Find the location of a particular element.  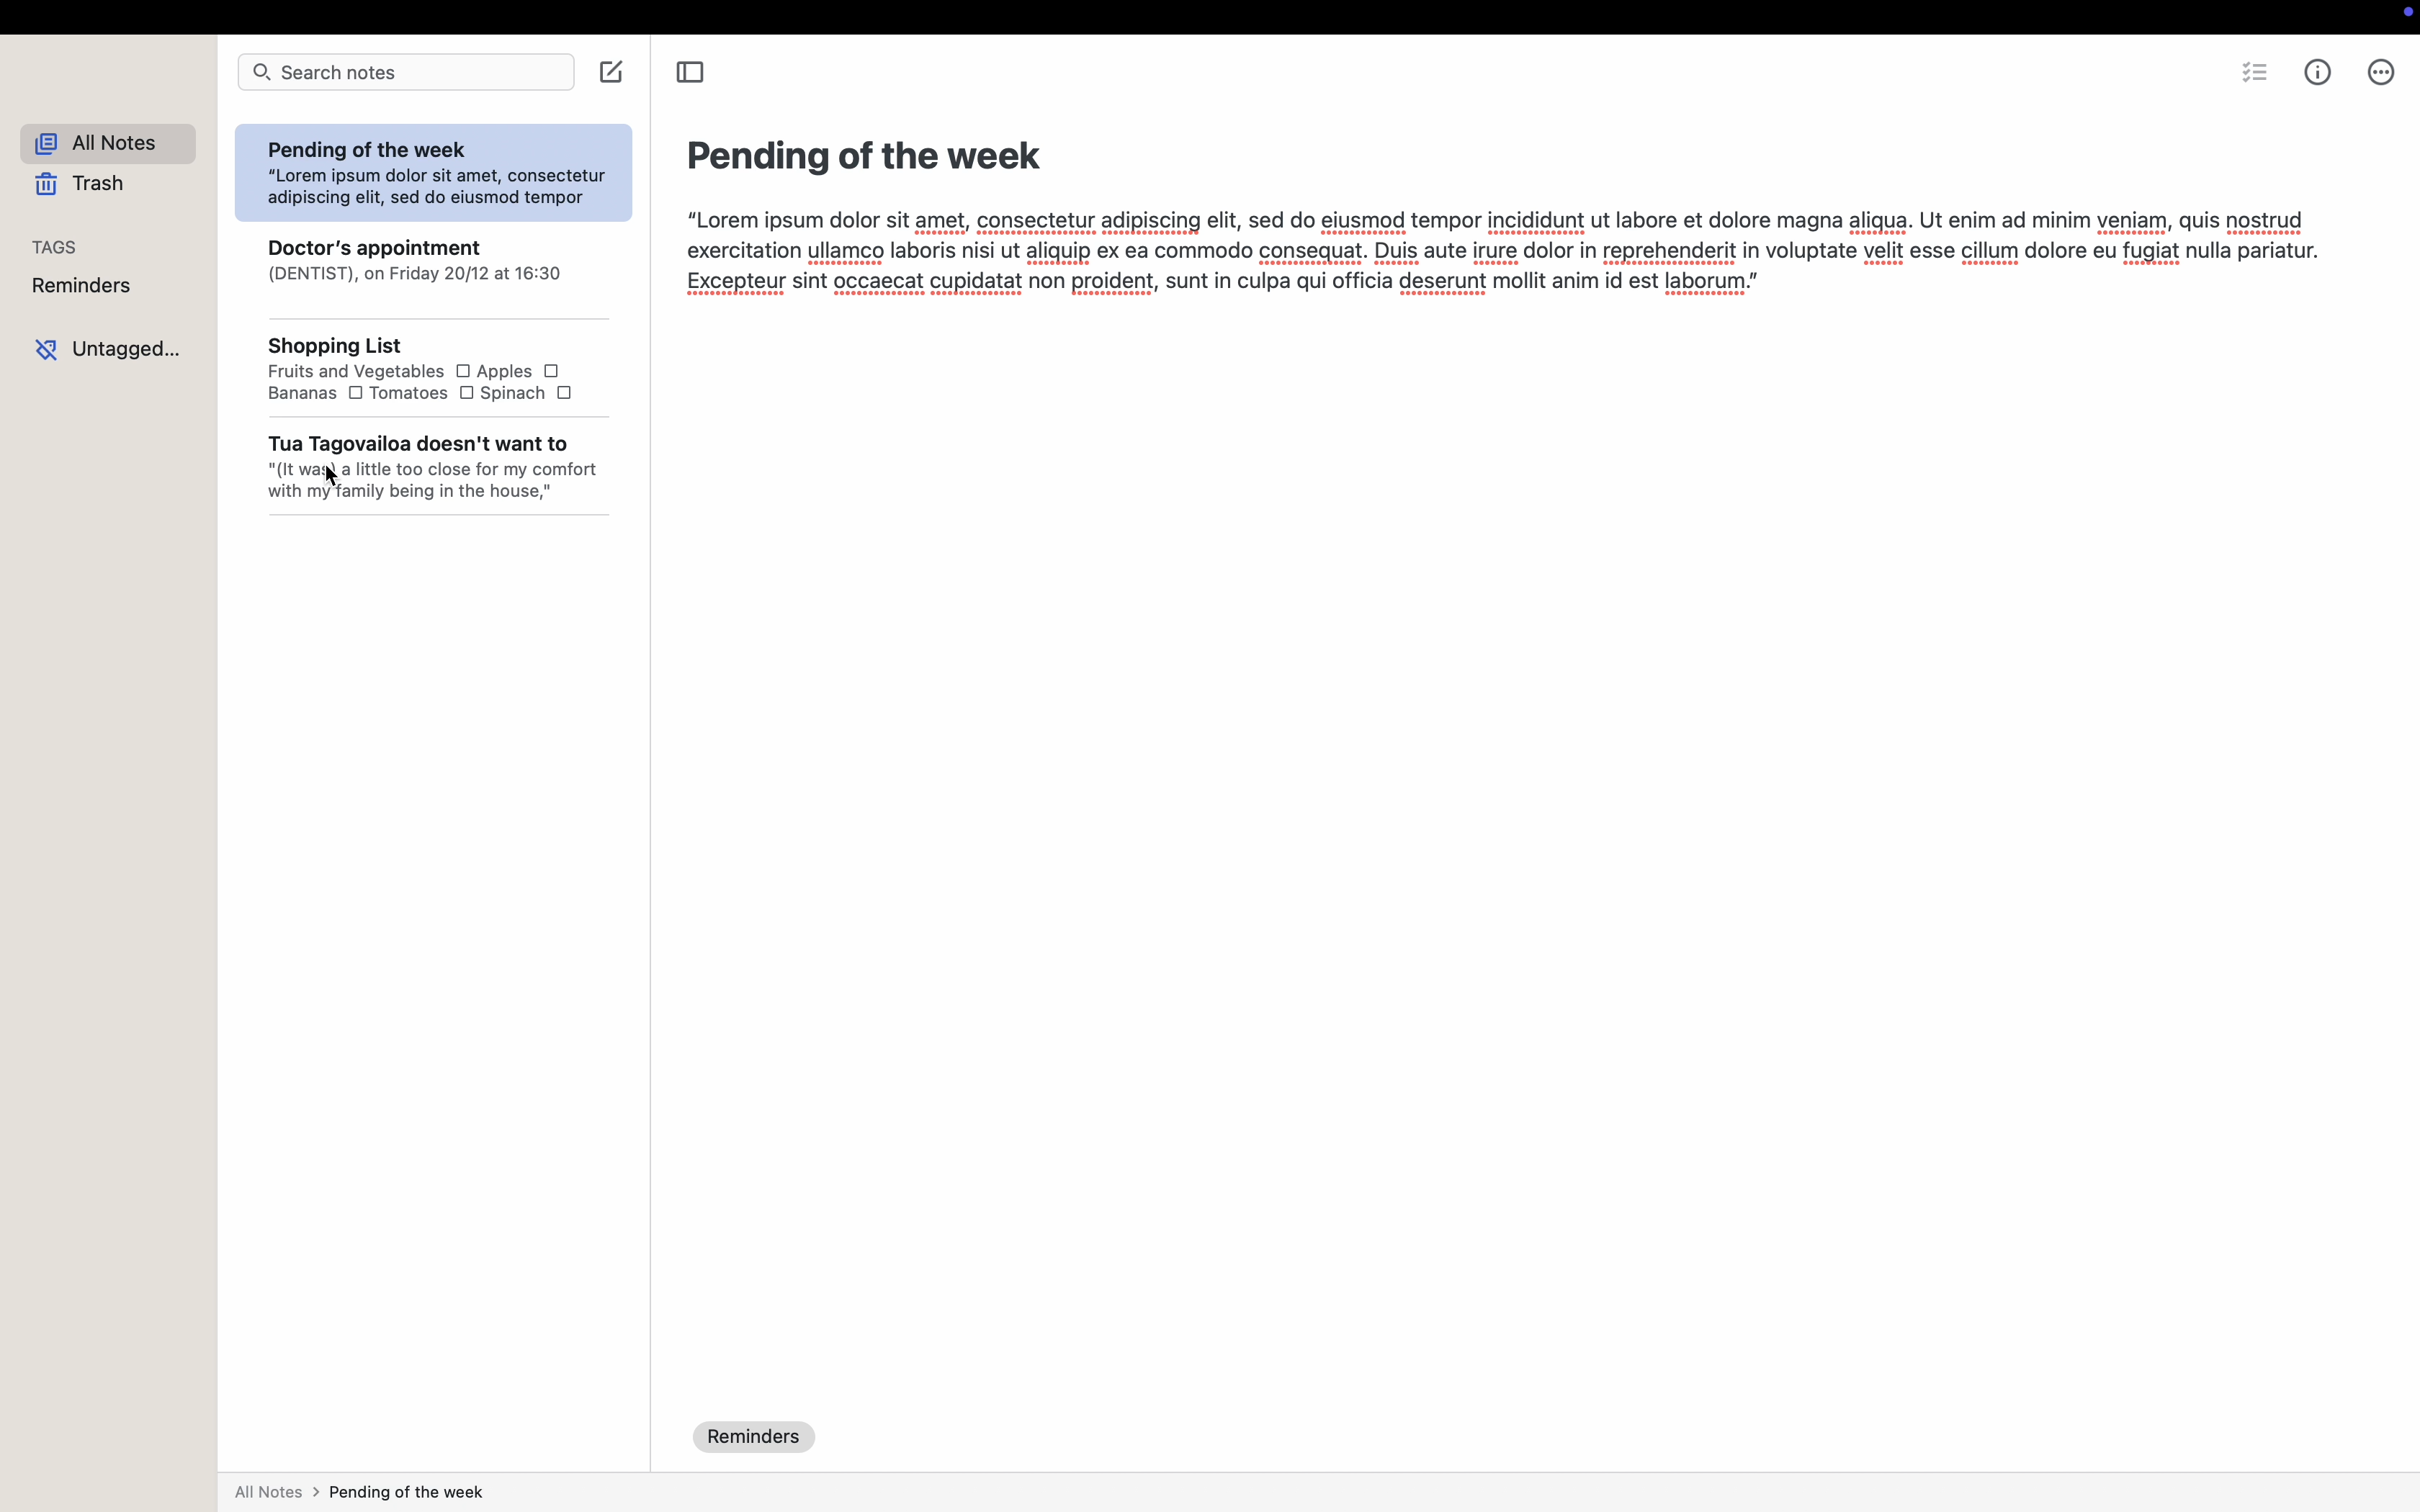

reminders is located at coordinates (755, 1438).